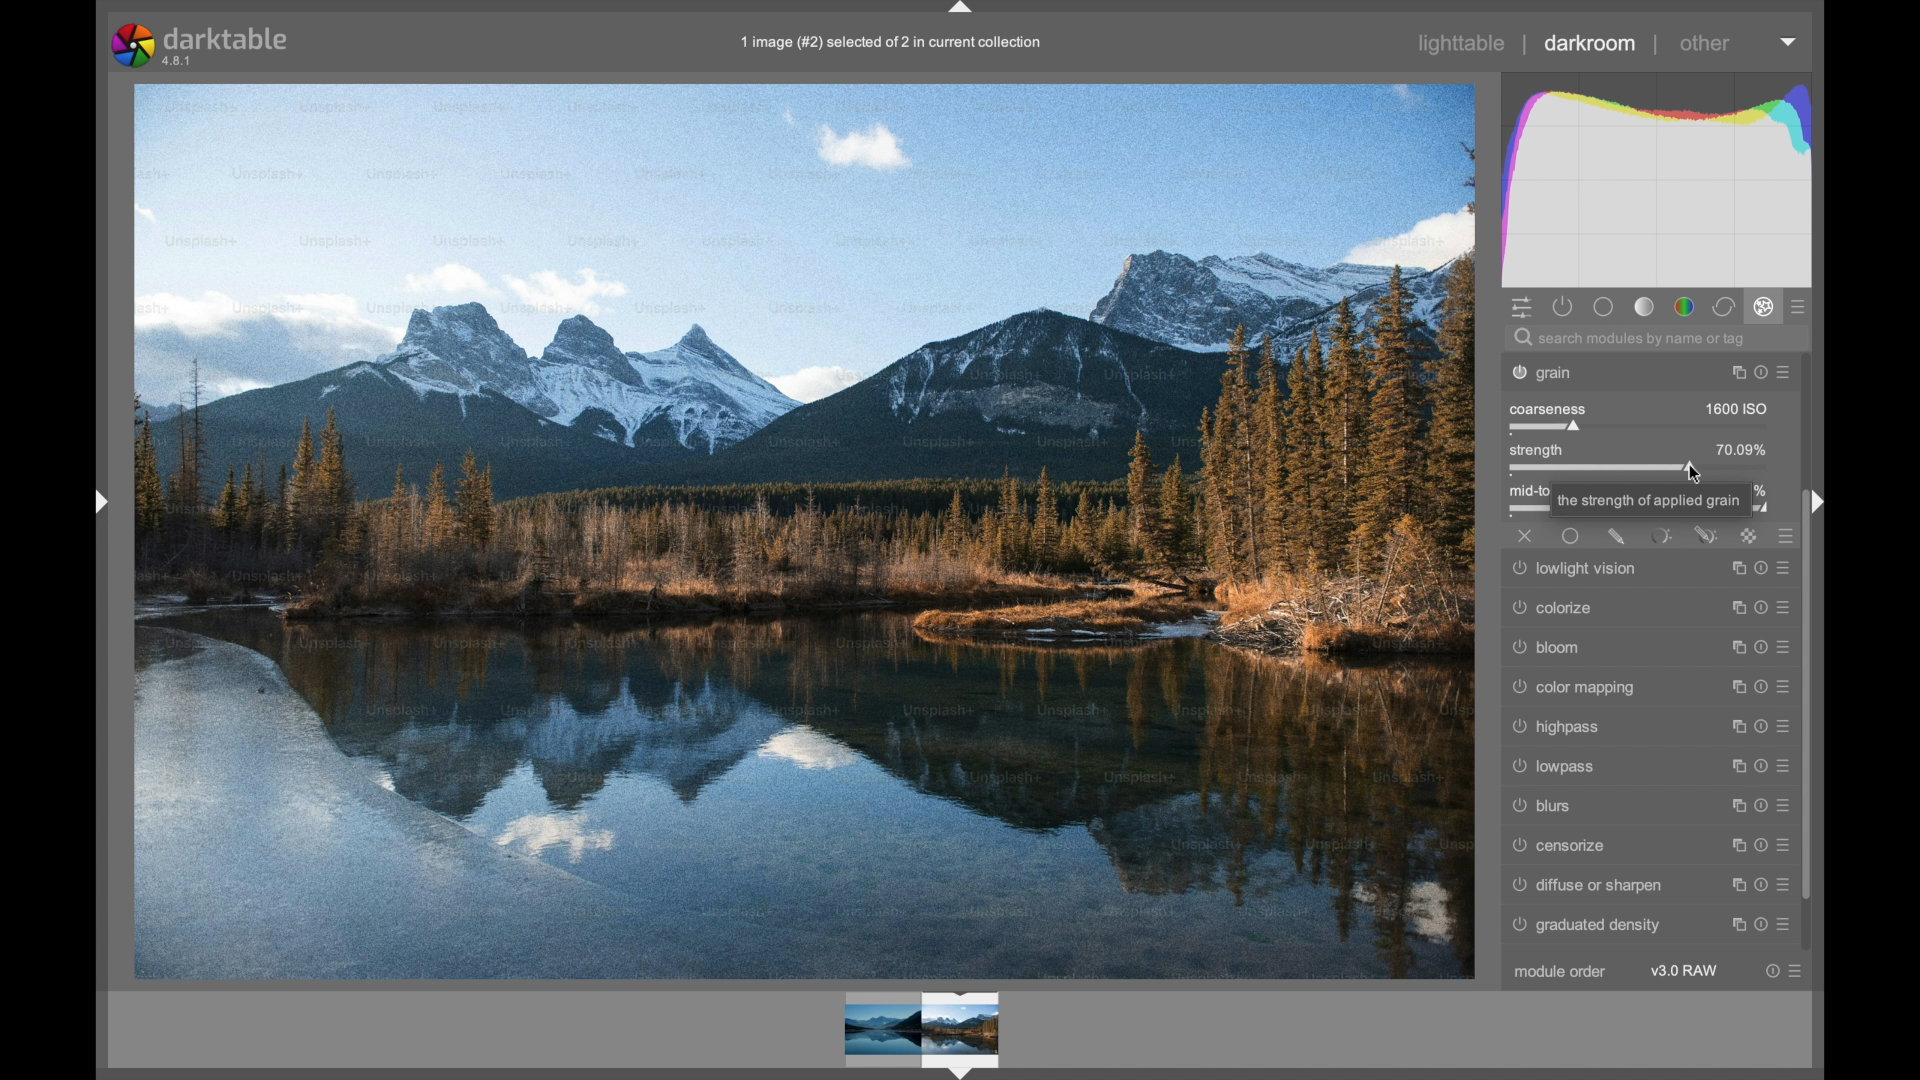 This screenshot has height=1080, width=1920. I want to click on strength, so click(1536, 448).